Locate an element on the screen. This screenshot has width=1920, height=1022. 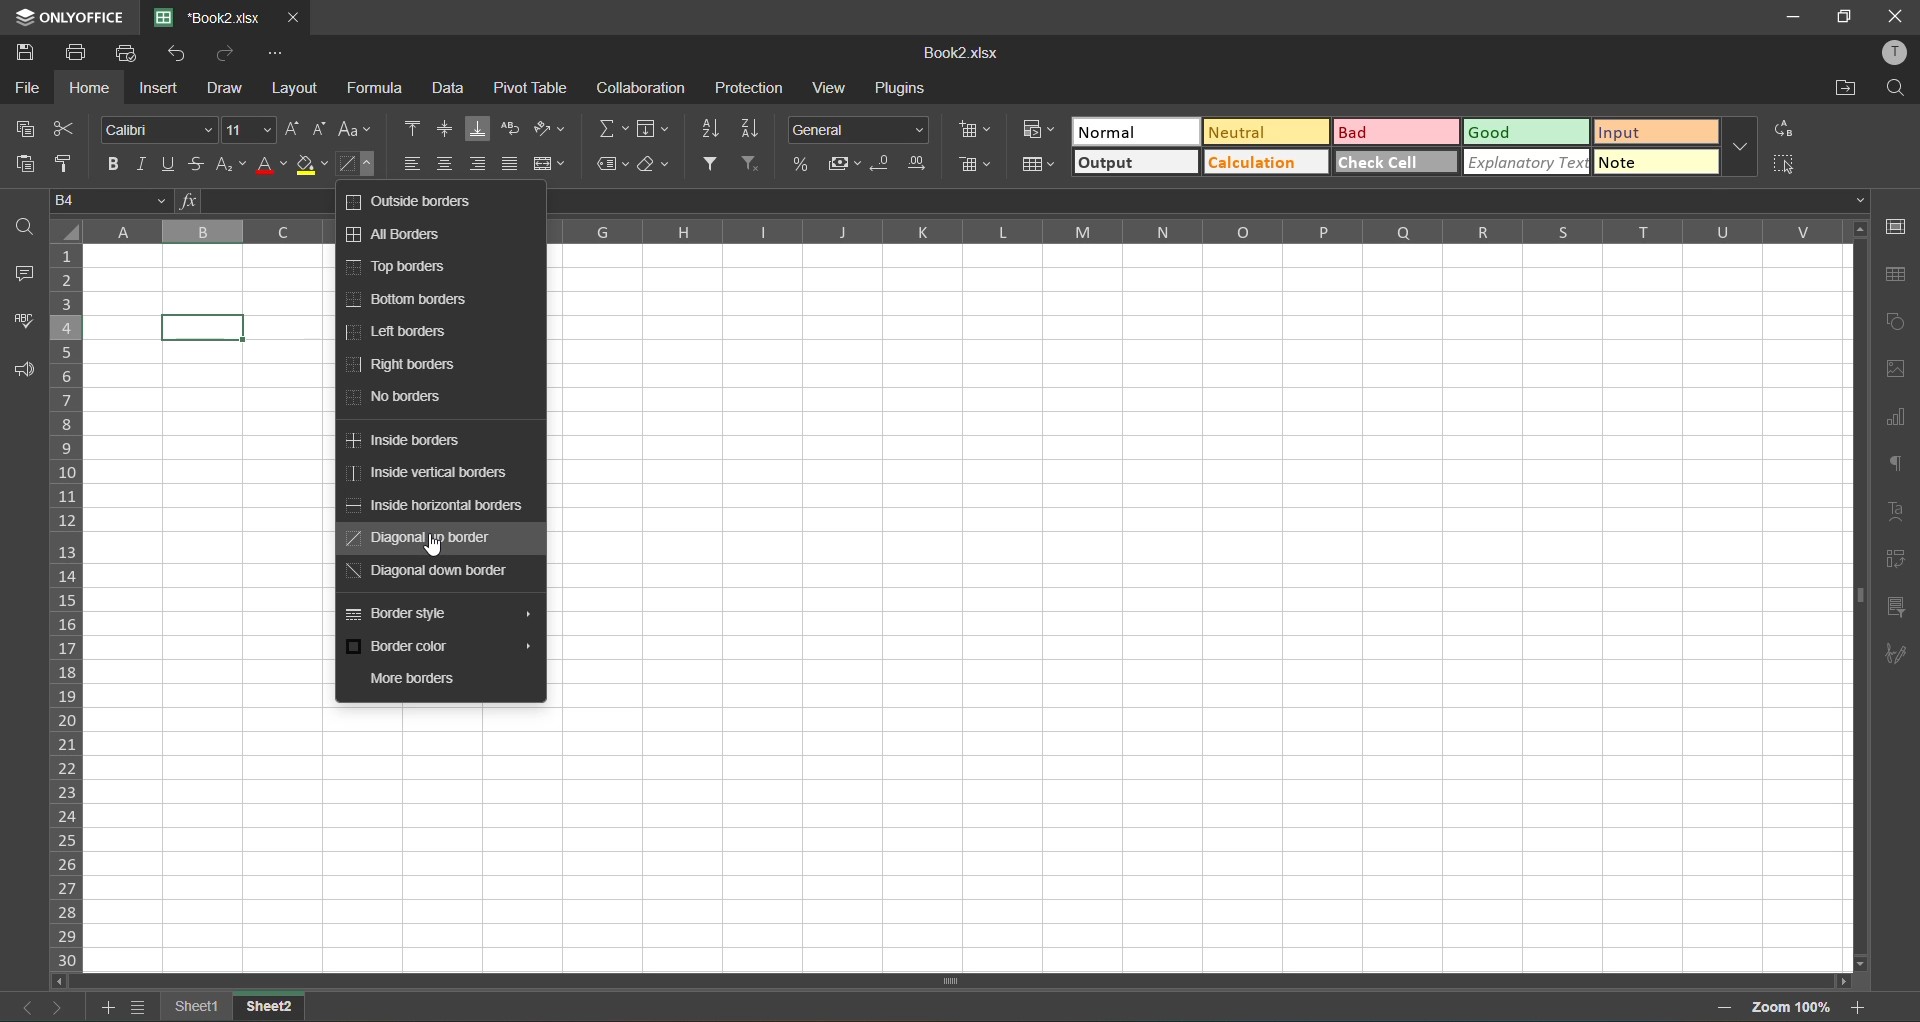
zoom out is located at coordinates (1732, 1007).